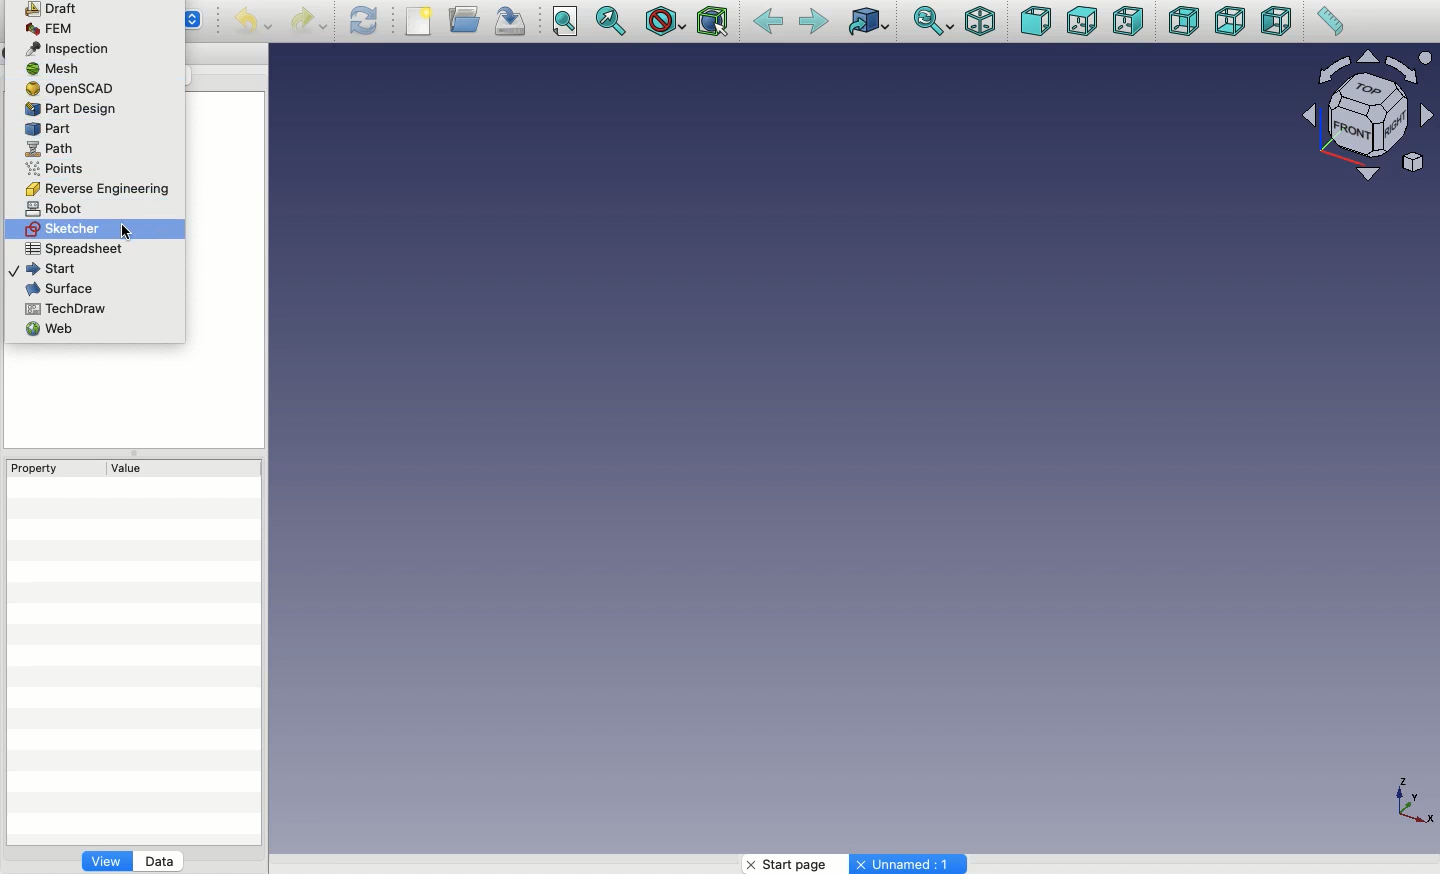 The image size is (1440, 874). I want to click on Axis, so click(1413, 802).